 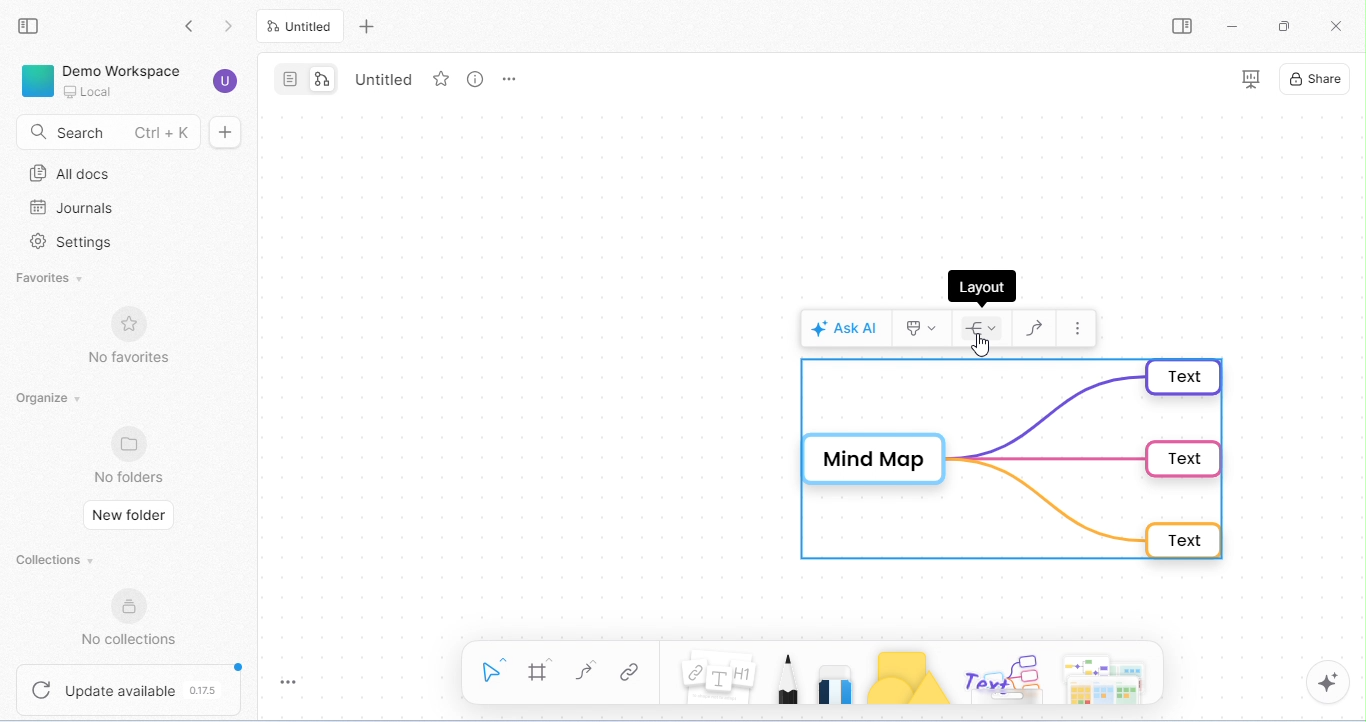 I want to click on close, so click(x=1339, y=28).